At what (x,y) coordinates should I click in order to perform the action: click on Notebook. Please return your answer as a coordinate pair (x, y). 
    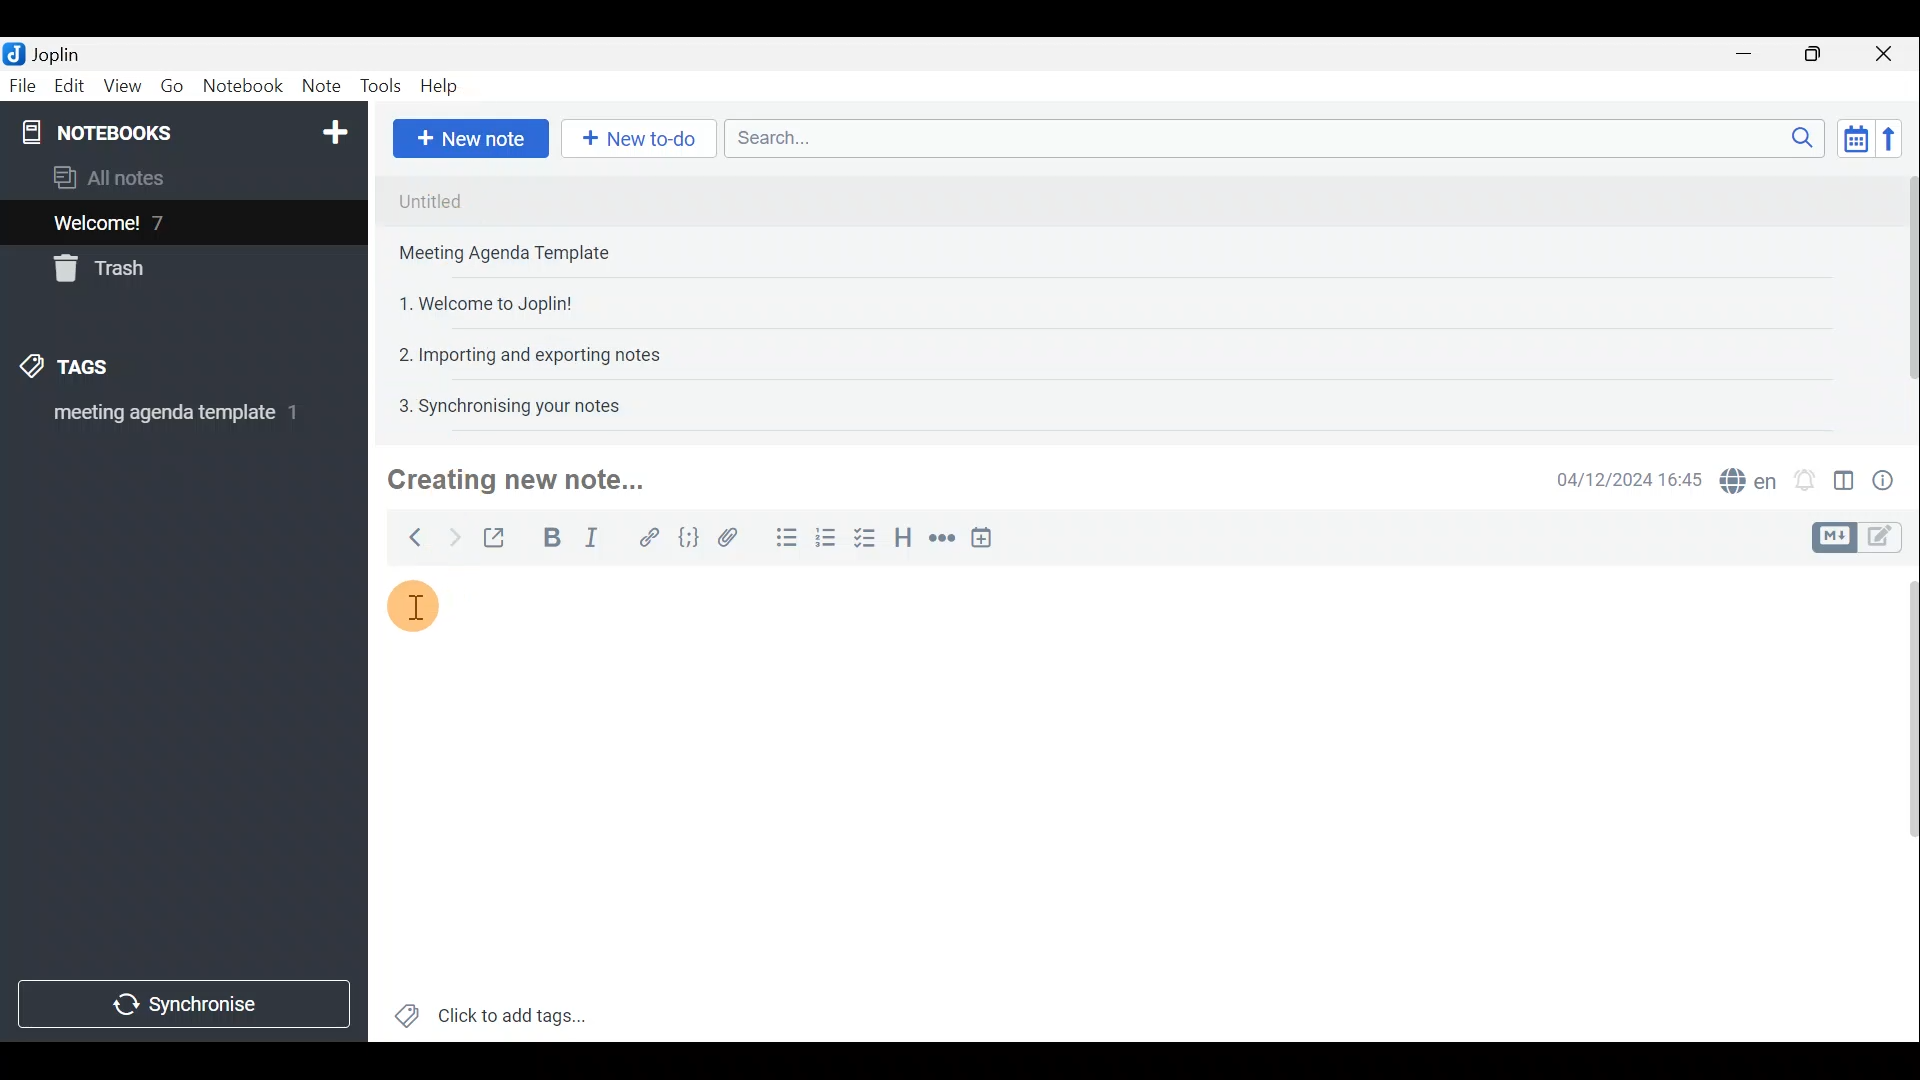
    Looking at the image, I should click on (242, 89).